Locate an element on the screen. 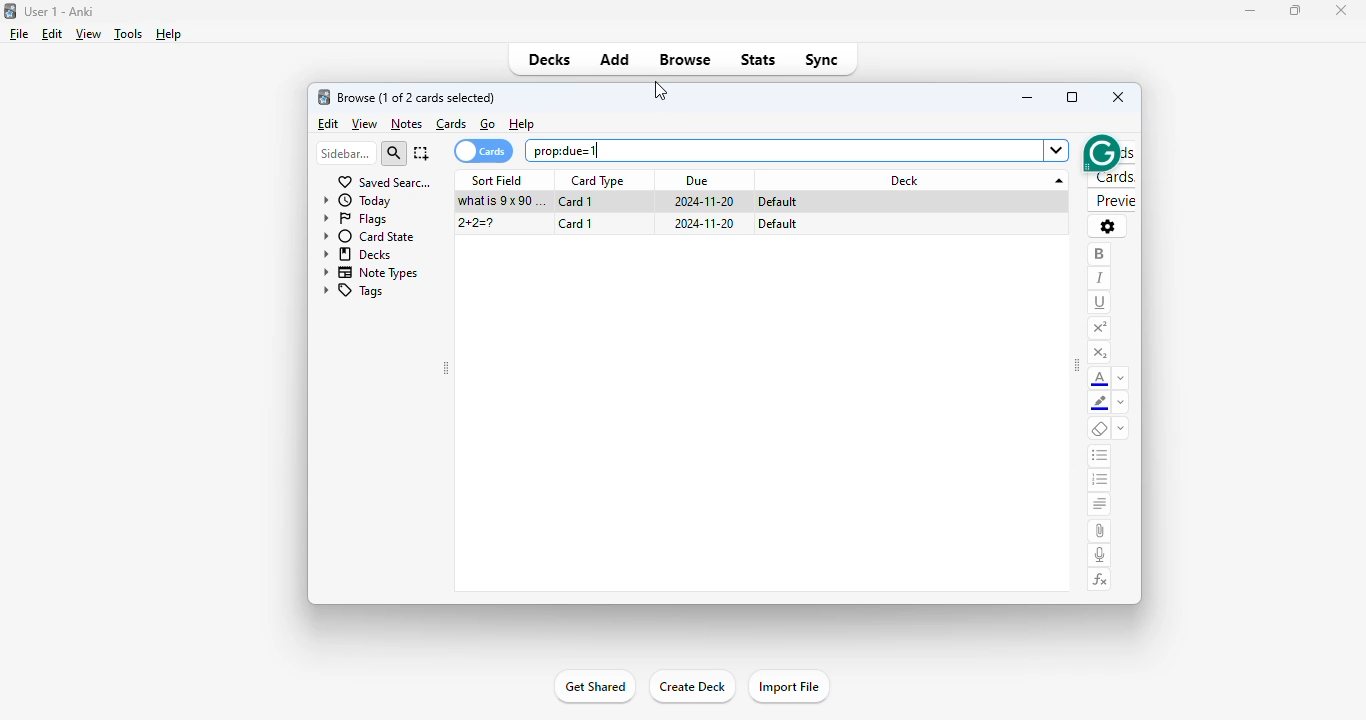  close is located at coordinates (1340, 9).